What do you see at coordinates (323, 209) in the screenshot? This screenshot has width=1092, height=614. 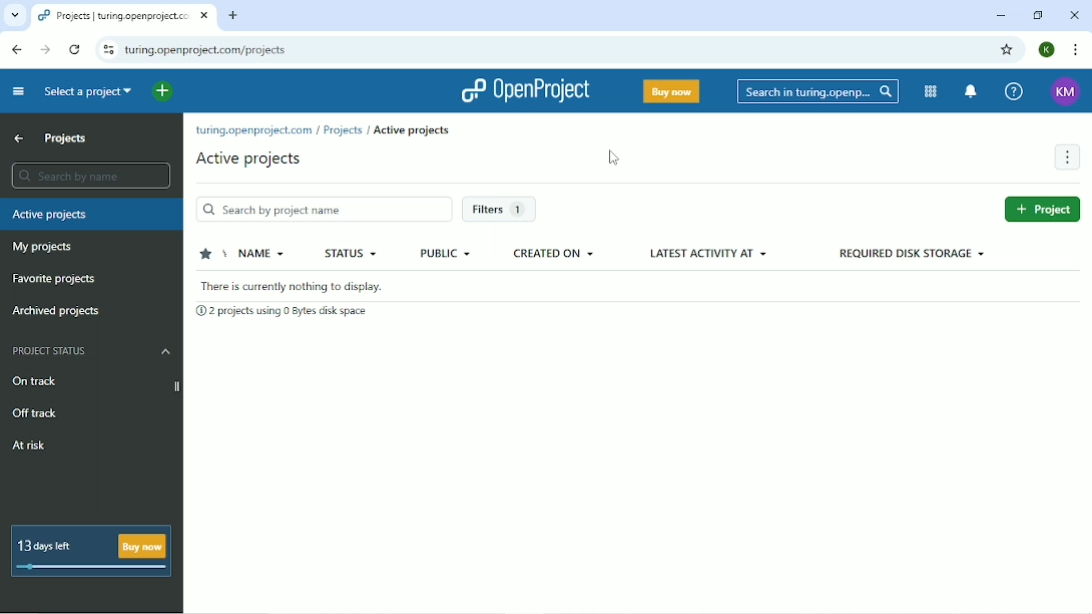 I see `Search by project name` at bounding box center [323, 209].